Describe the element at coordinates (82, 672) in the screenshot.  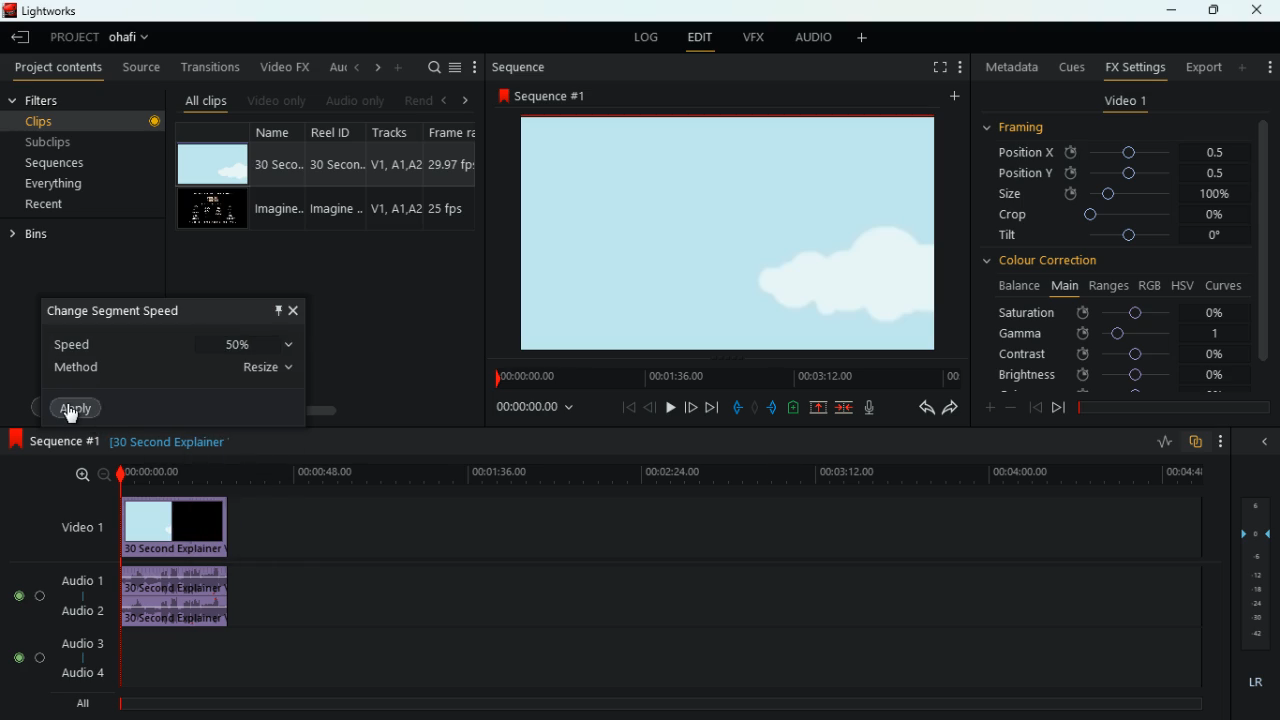
I see `audio 4` at that location.